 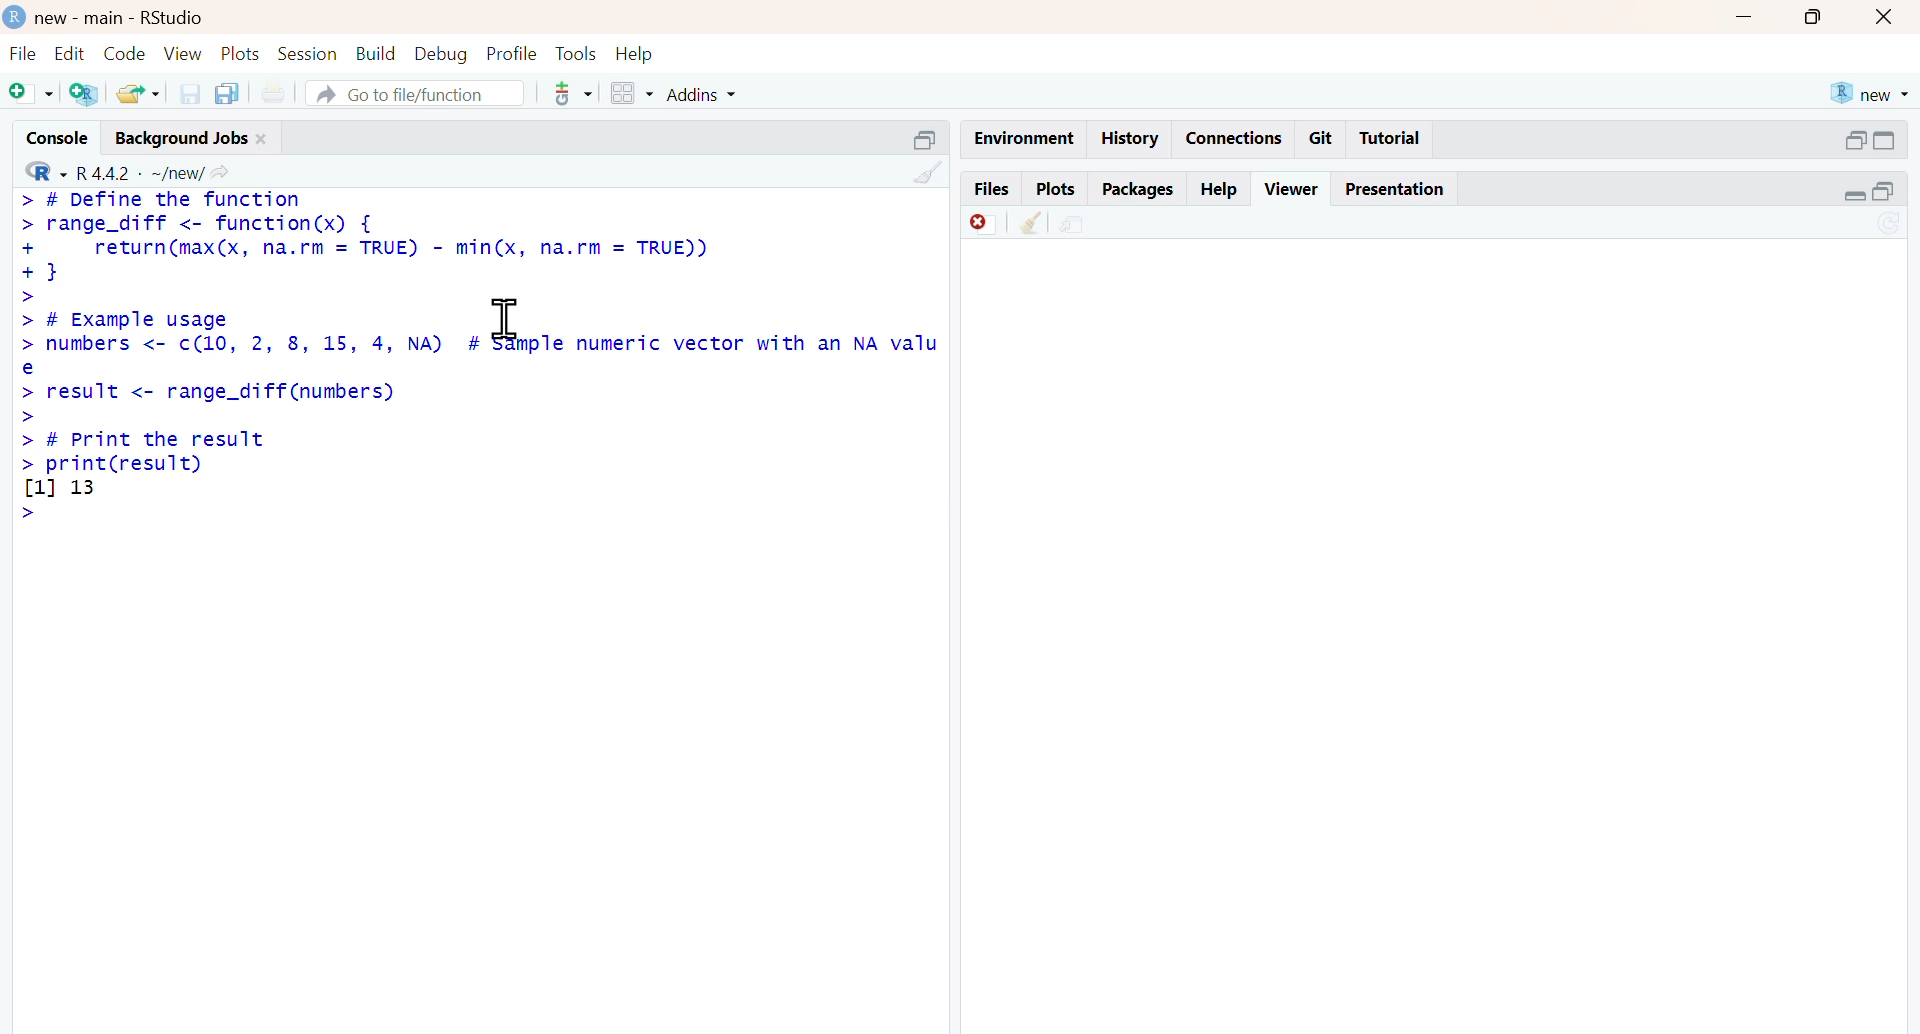 I want to click on edit, so click(x=70, y=53).